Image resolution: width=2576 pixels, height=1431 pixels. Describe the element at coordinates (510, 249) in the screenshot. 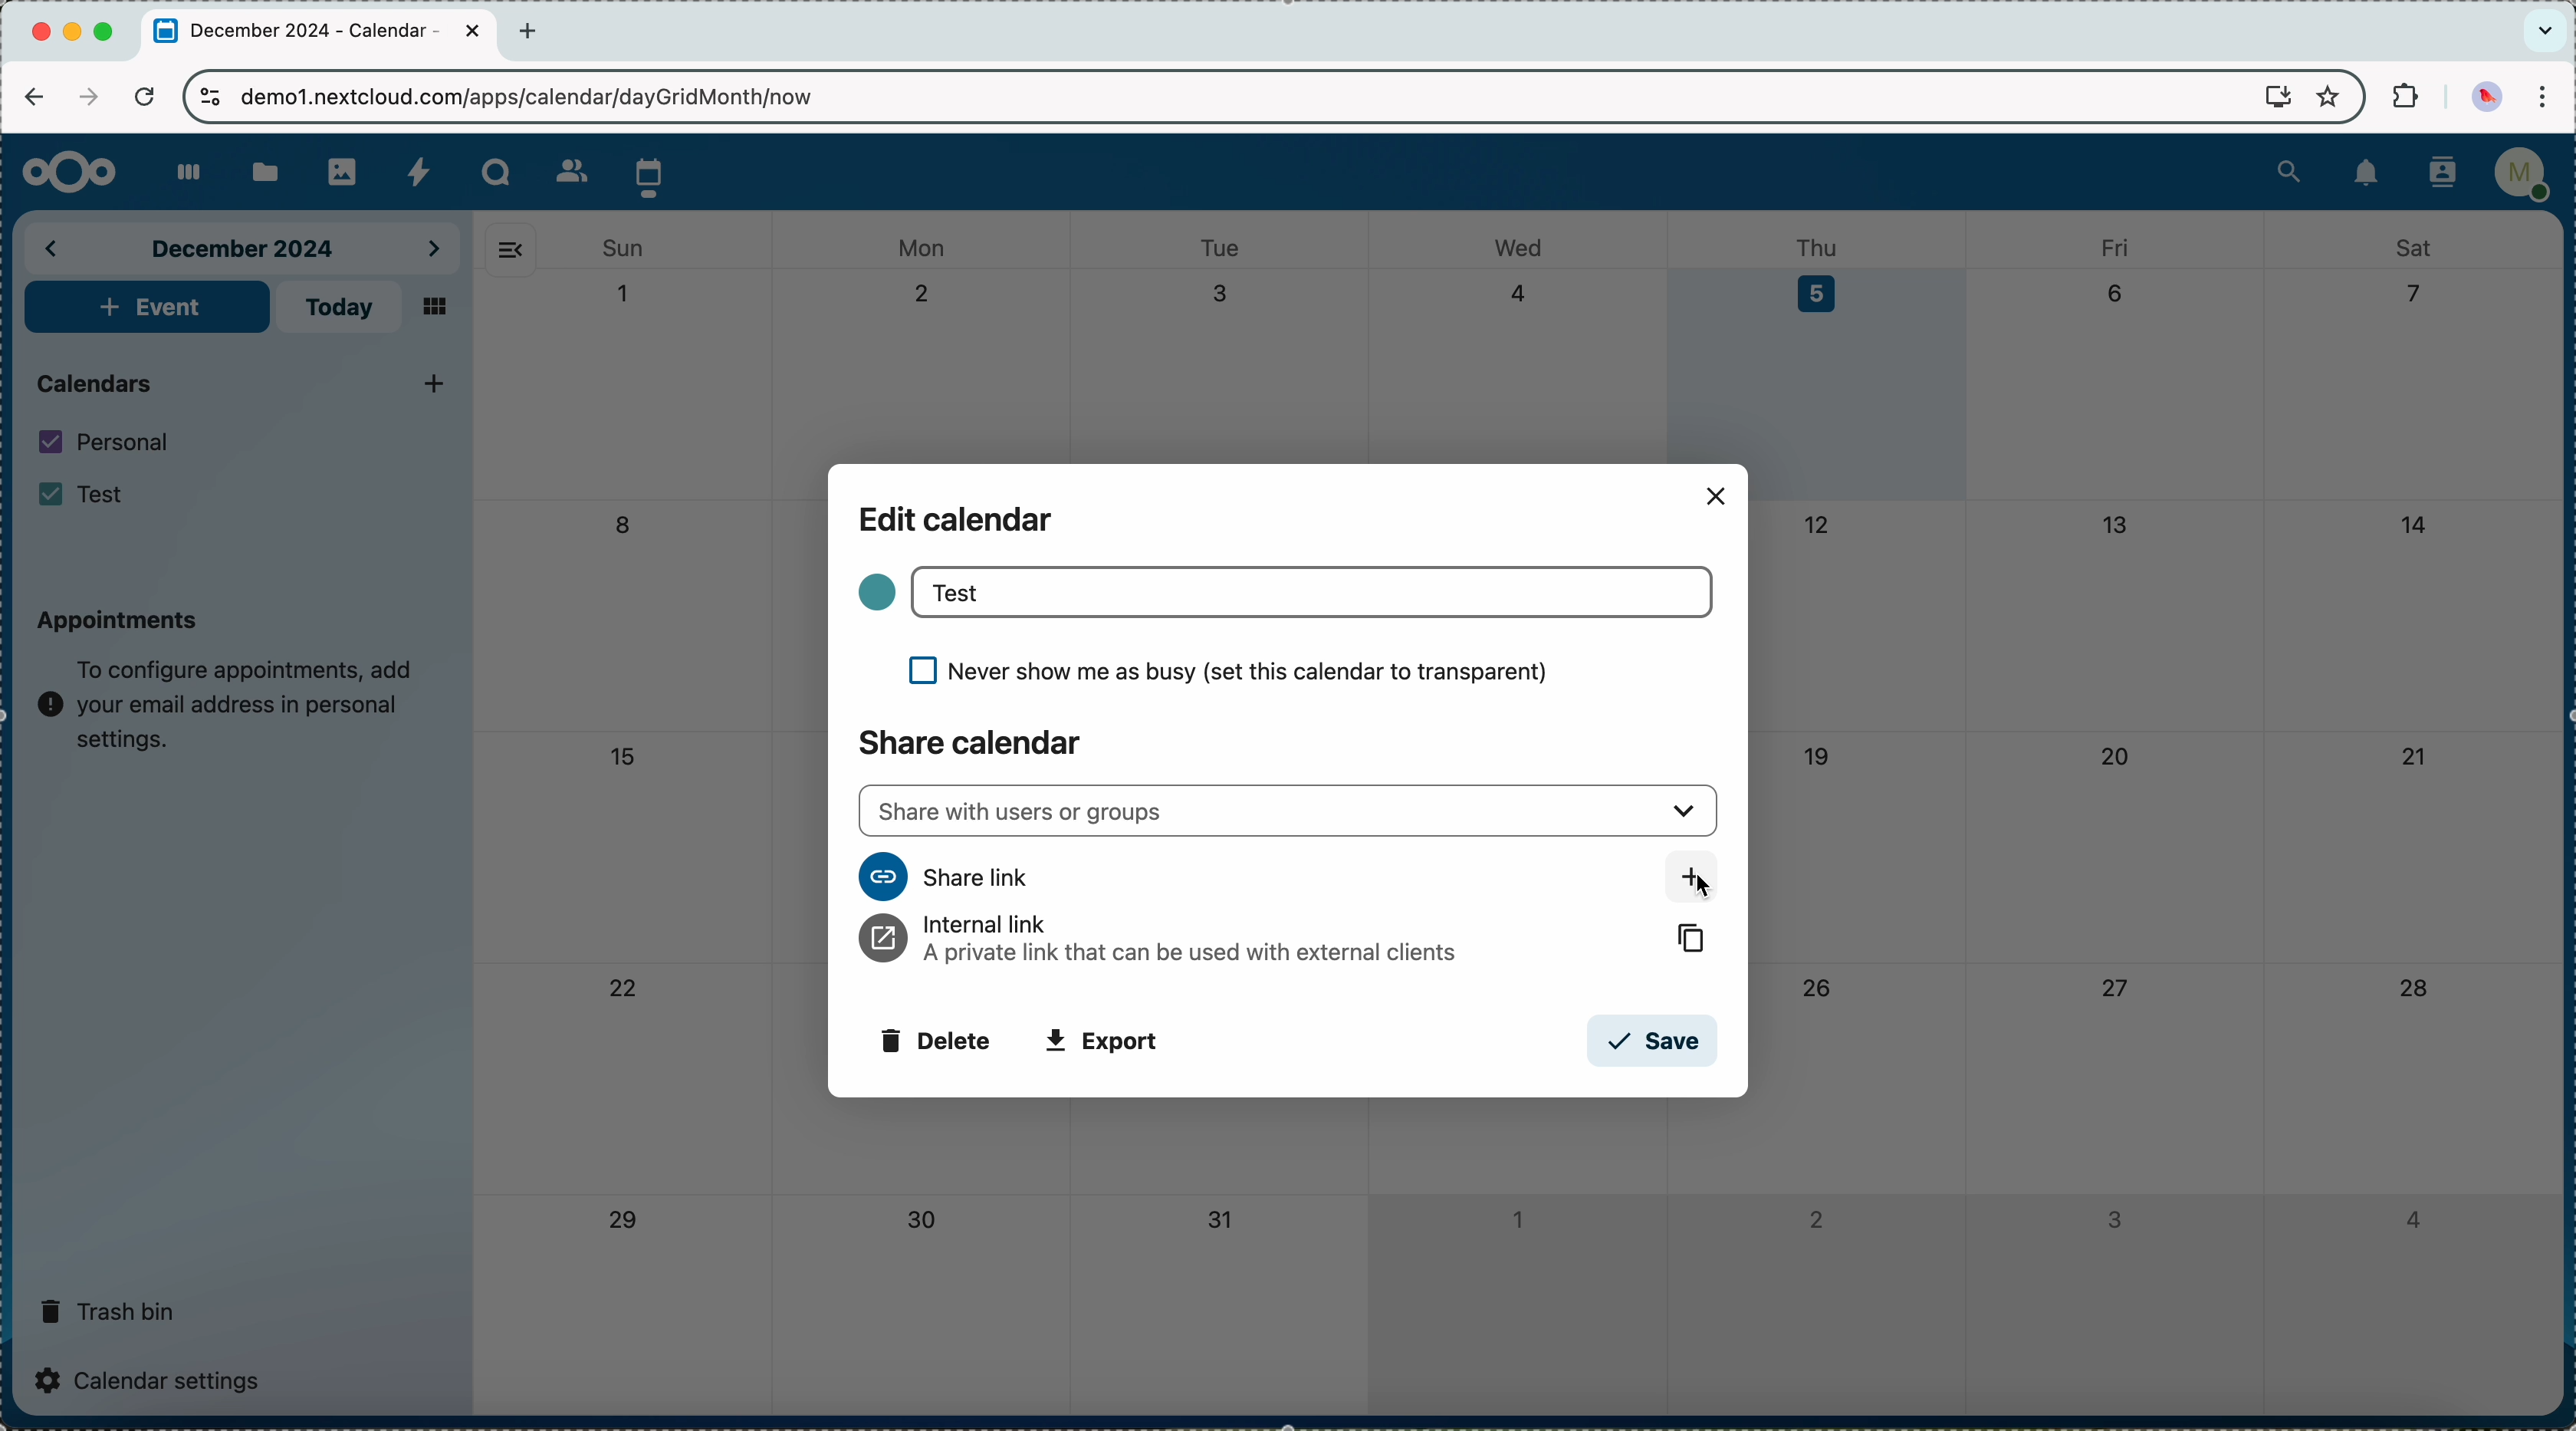

I see `hide side bar` at that location.